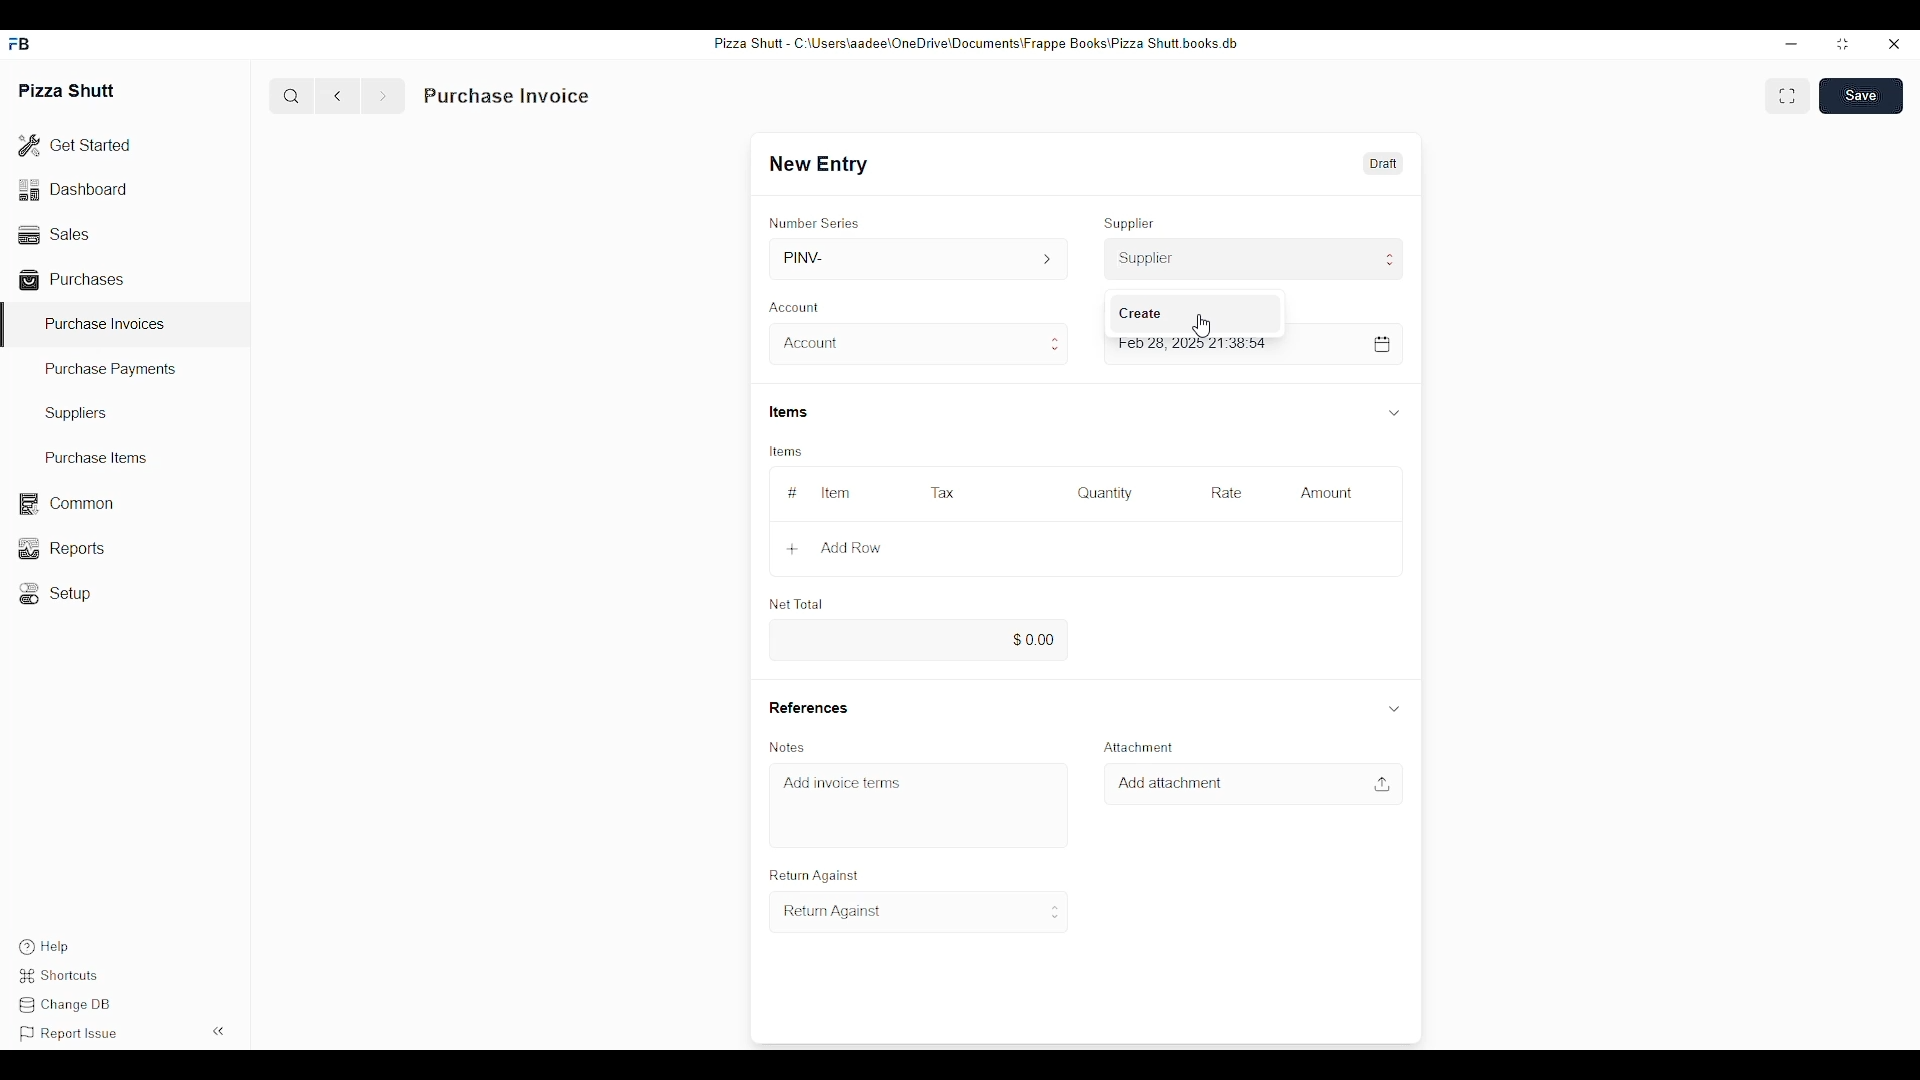  What do you see at coordinates (1895, 45) in the screenshot?
I see `close` at bounding box center [1895, 45].